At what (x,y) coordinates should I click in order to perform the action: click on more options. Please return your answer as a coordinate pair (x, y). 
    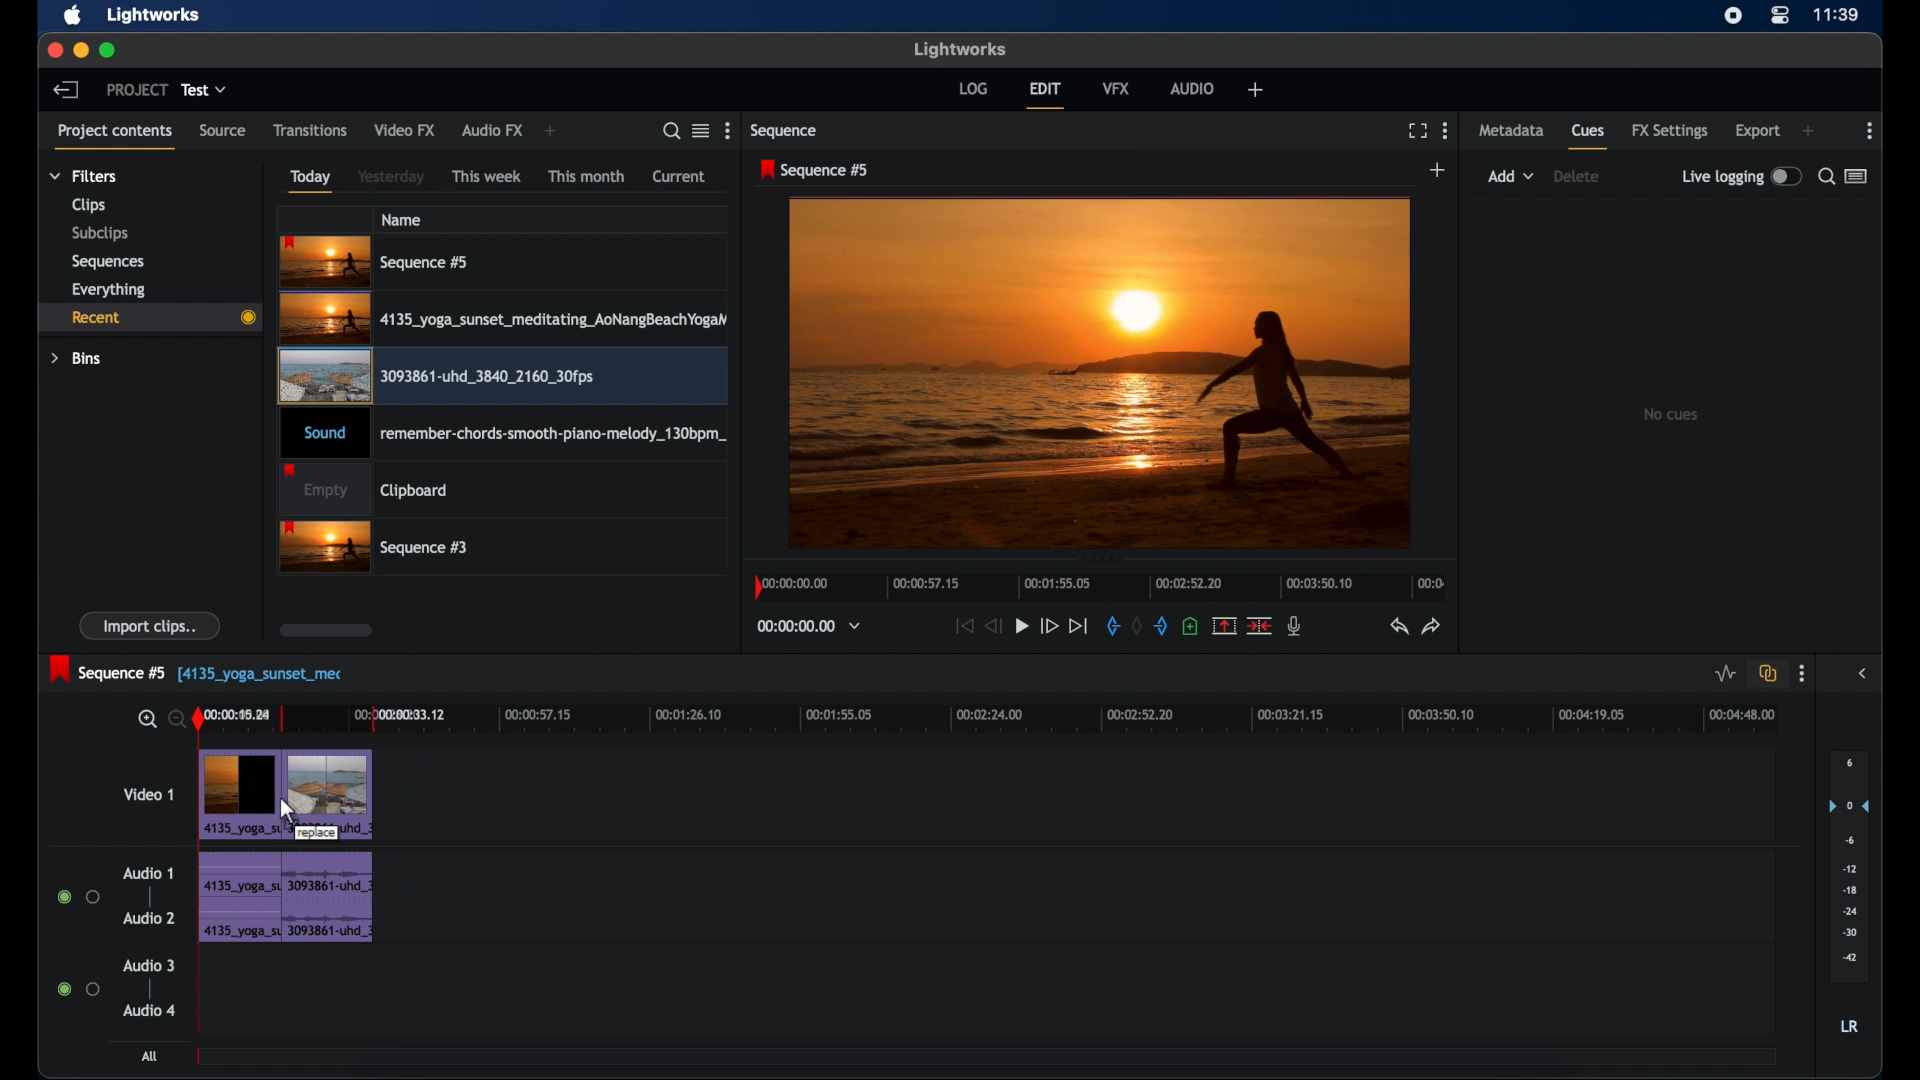
    Looking at the image, I should click on (1802, 675).